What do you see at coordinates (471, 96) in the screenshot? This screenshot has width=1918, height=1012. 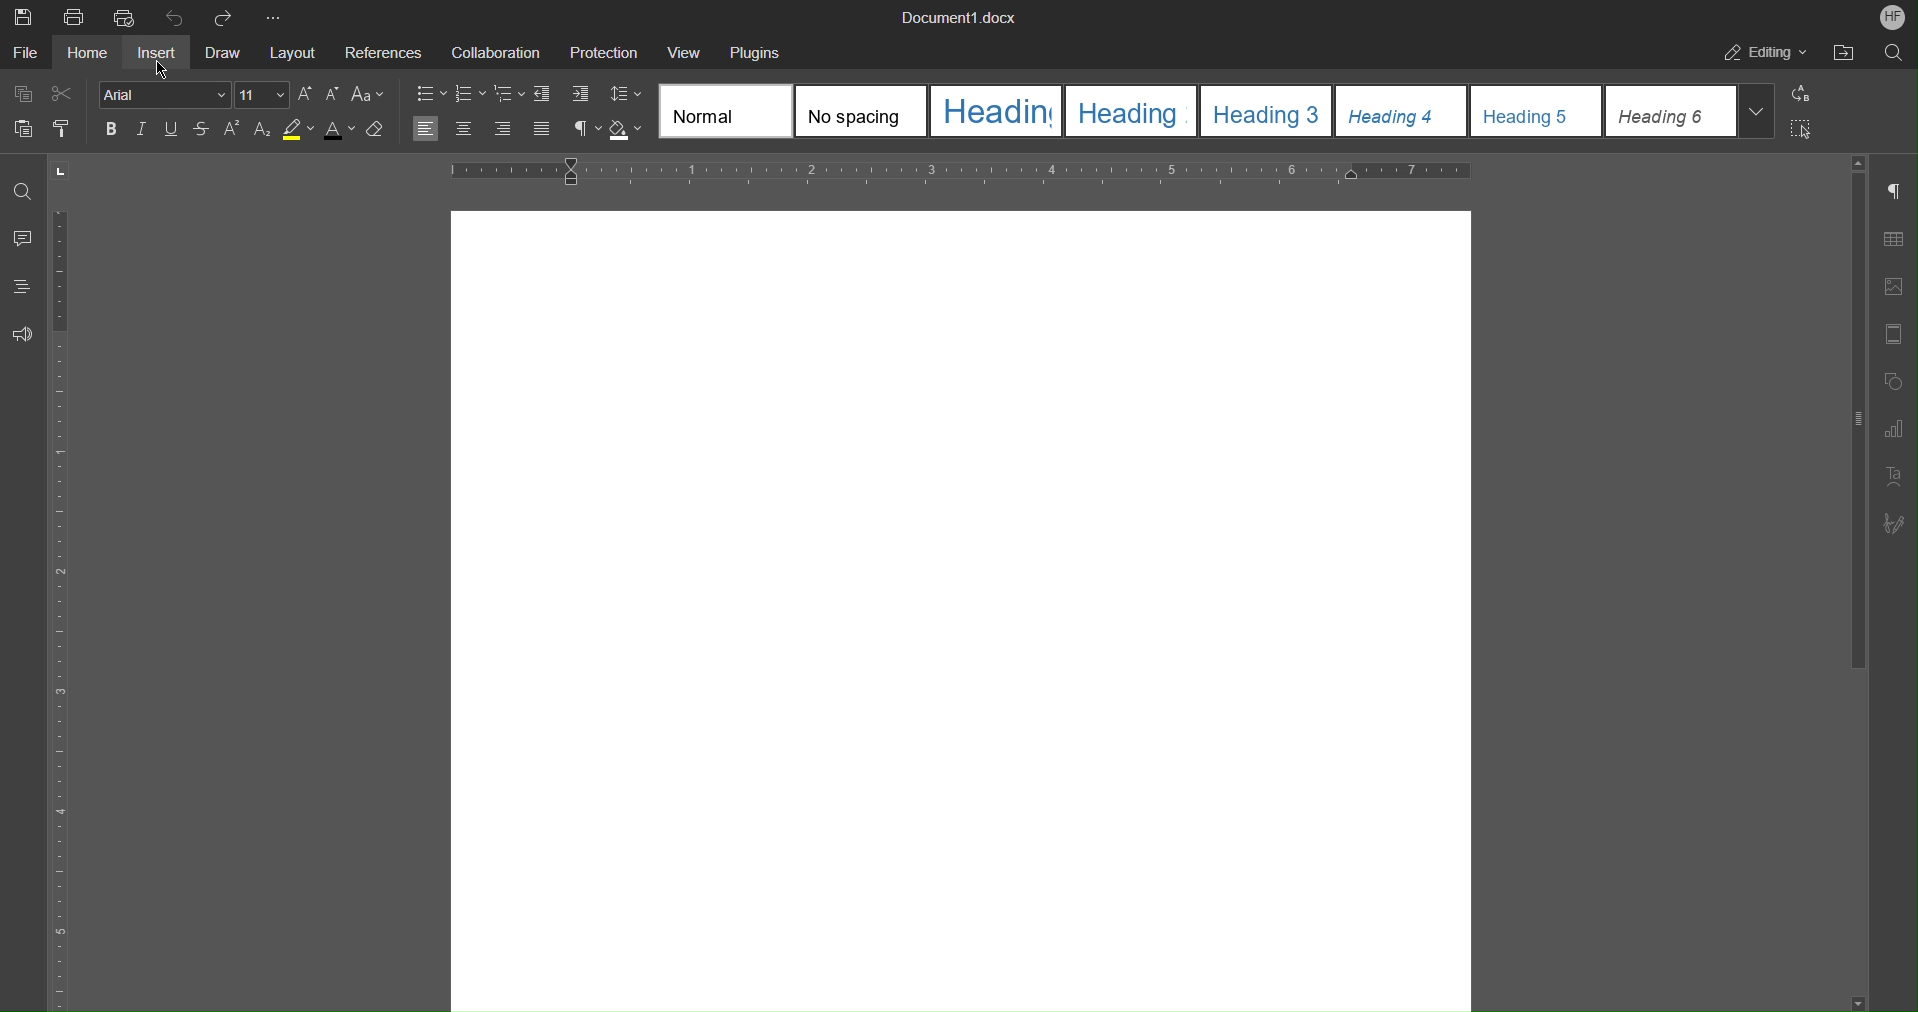 I see `Numbered List` at bounding box center [471, 96].